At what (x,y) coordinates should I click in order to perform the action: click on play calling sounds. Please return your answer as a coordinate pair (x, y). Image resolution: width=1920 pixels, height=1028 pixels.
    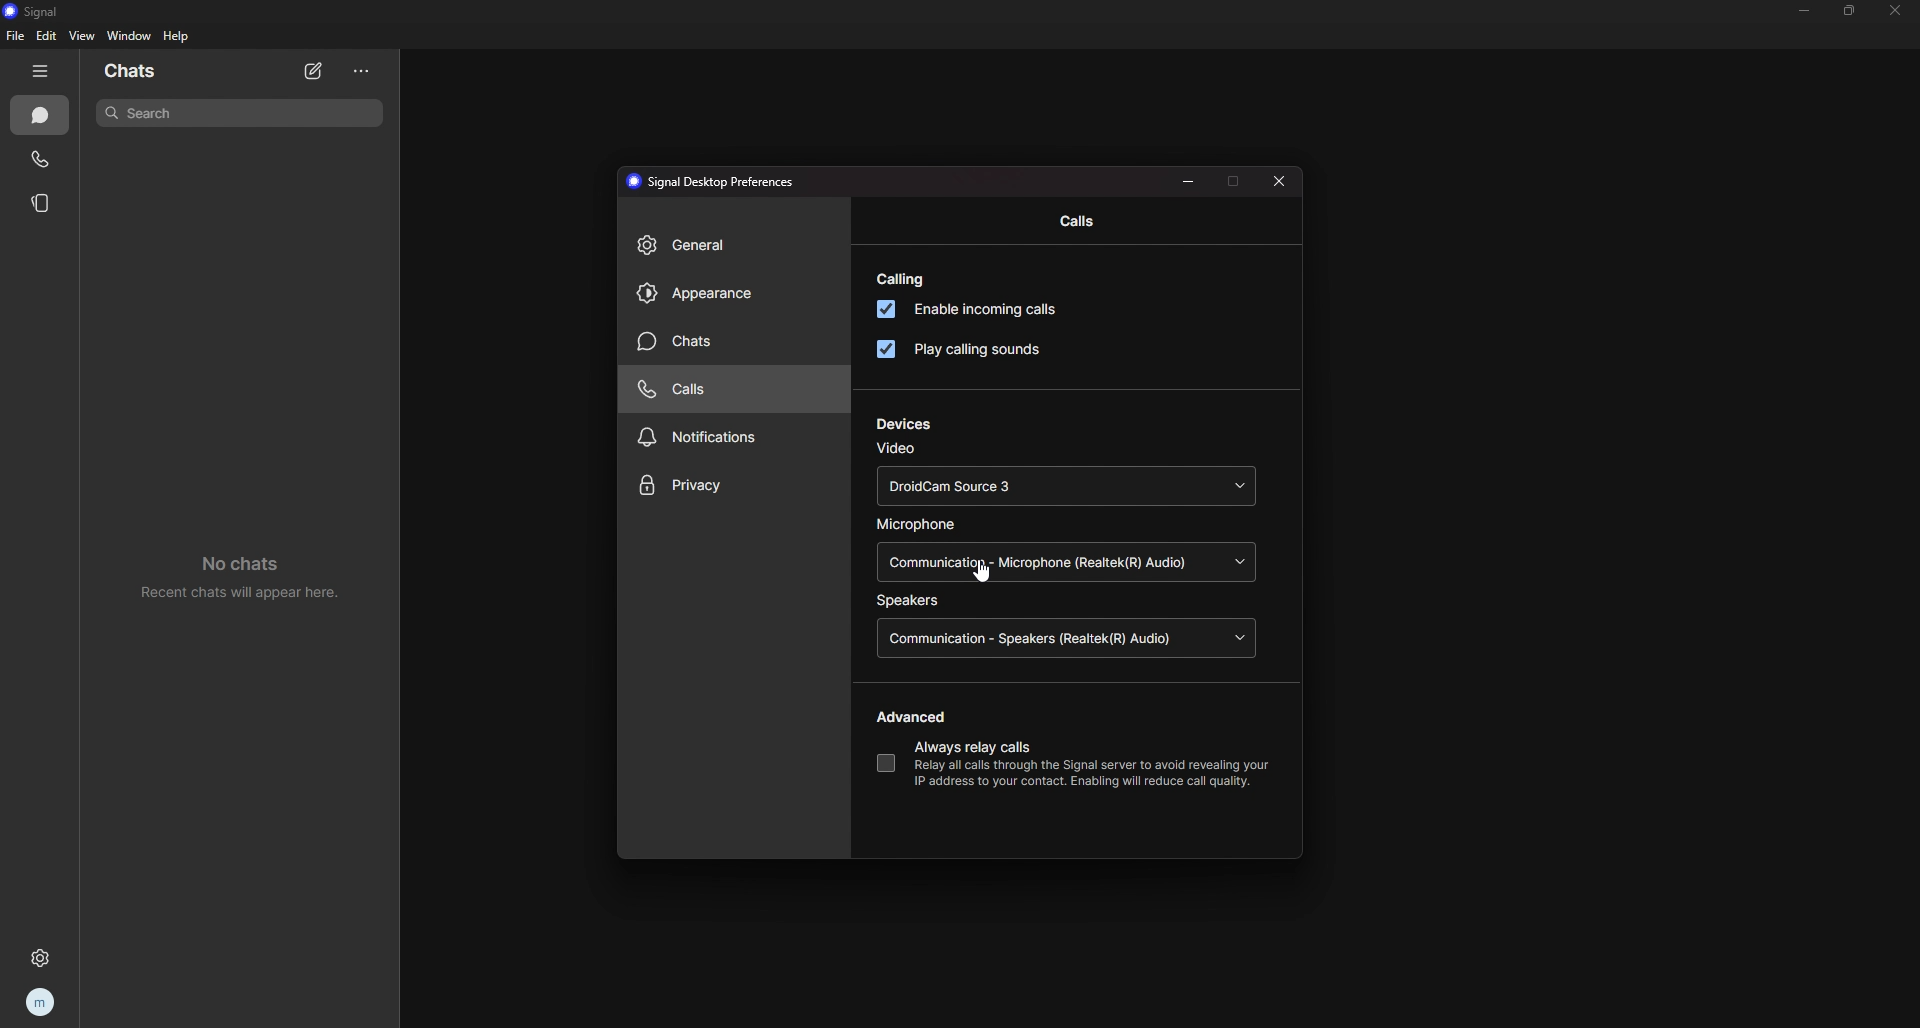
    Looking at the image, I should click on (964, 350).